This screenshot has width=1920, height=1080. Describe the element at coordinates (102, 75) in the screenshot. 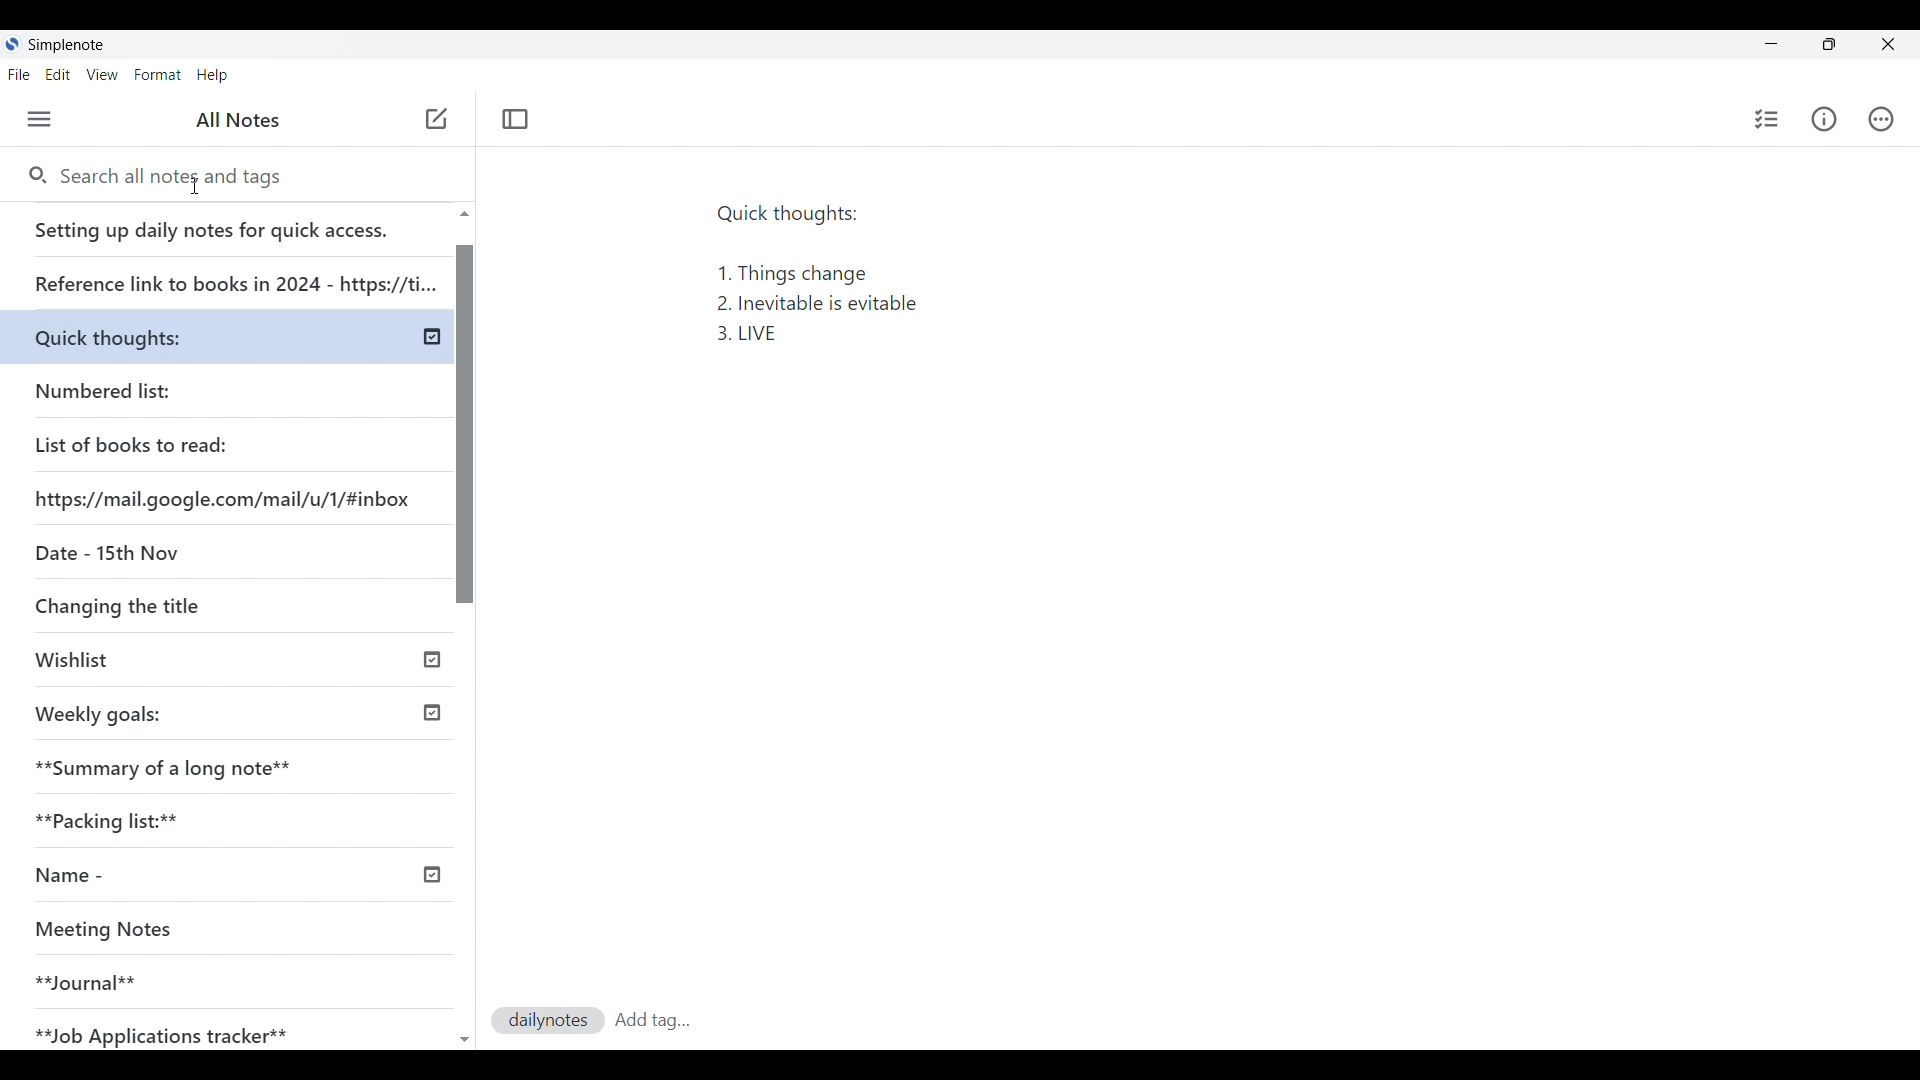

I see `View menu` at that location.